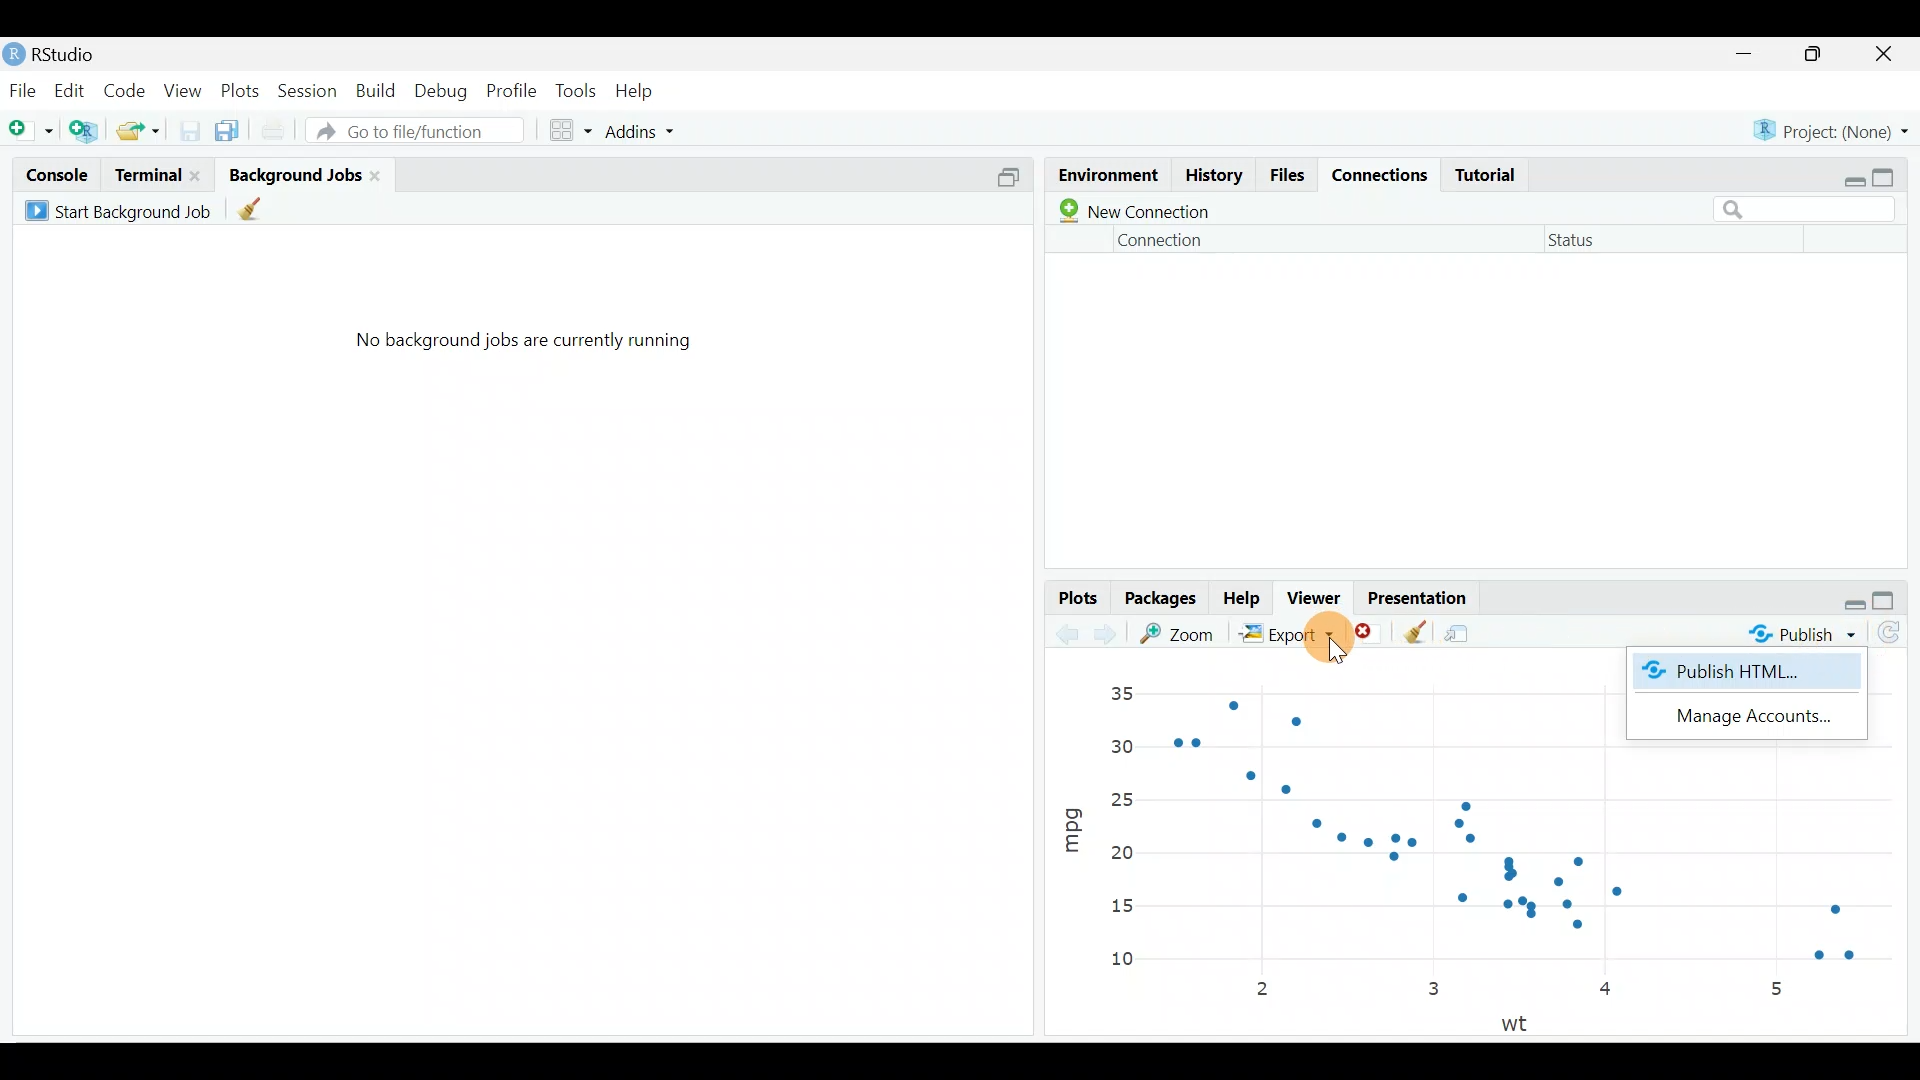 This screenshot has width=1920, height=1080. What do you see at coordinates (523, 349) in the screenshot?
I see `No background jobs are currently running` at bounding box center [523, 349].